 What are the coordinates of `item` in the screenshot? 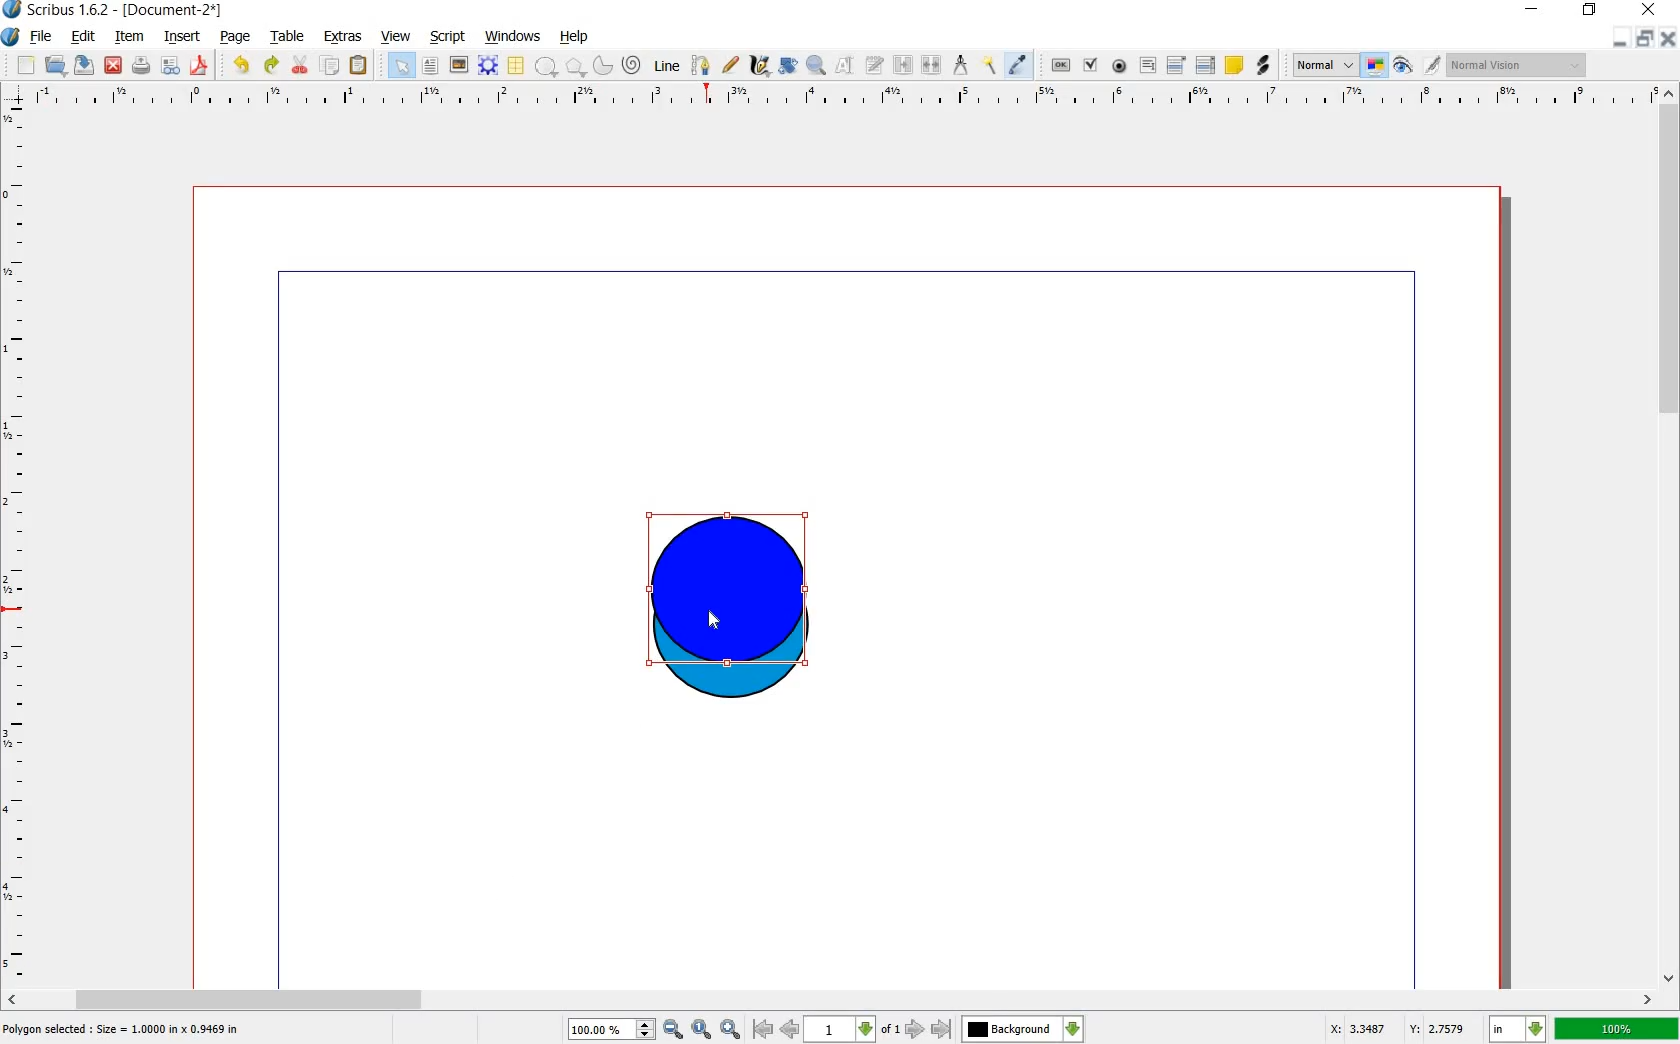 It's located at (130, 37).